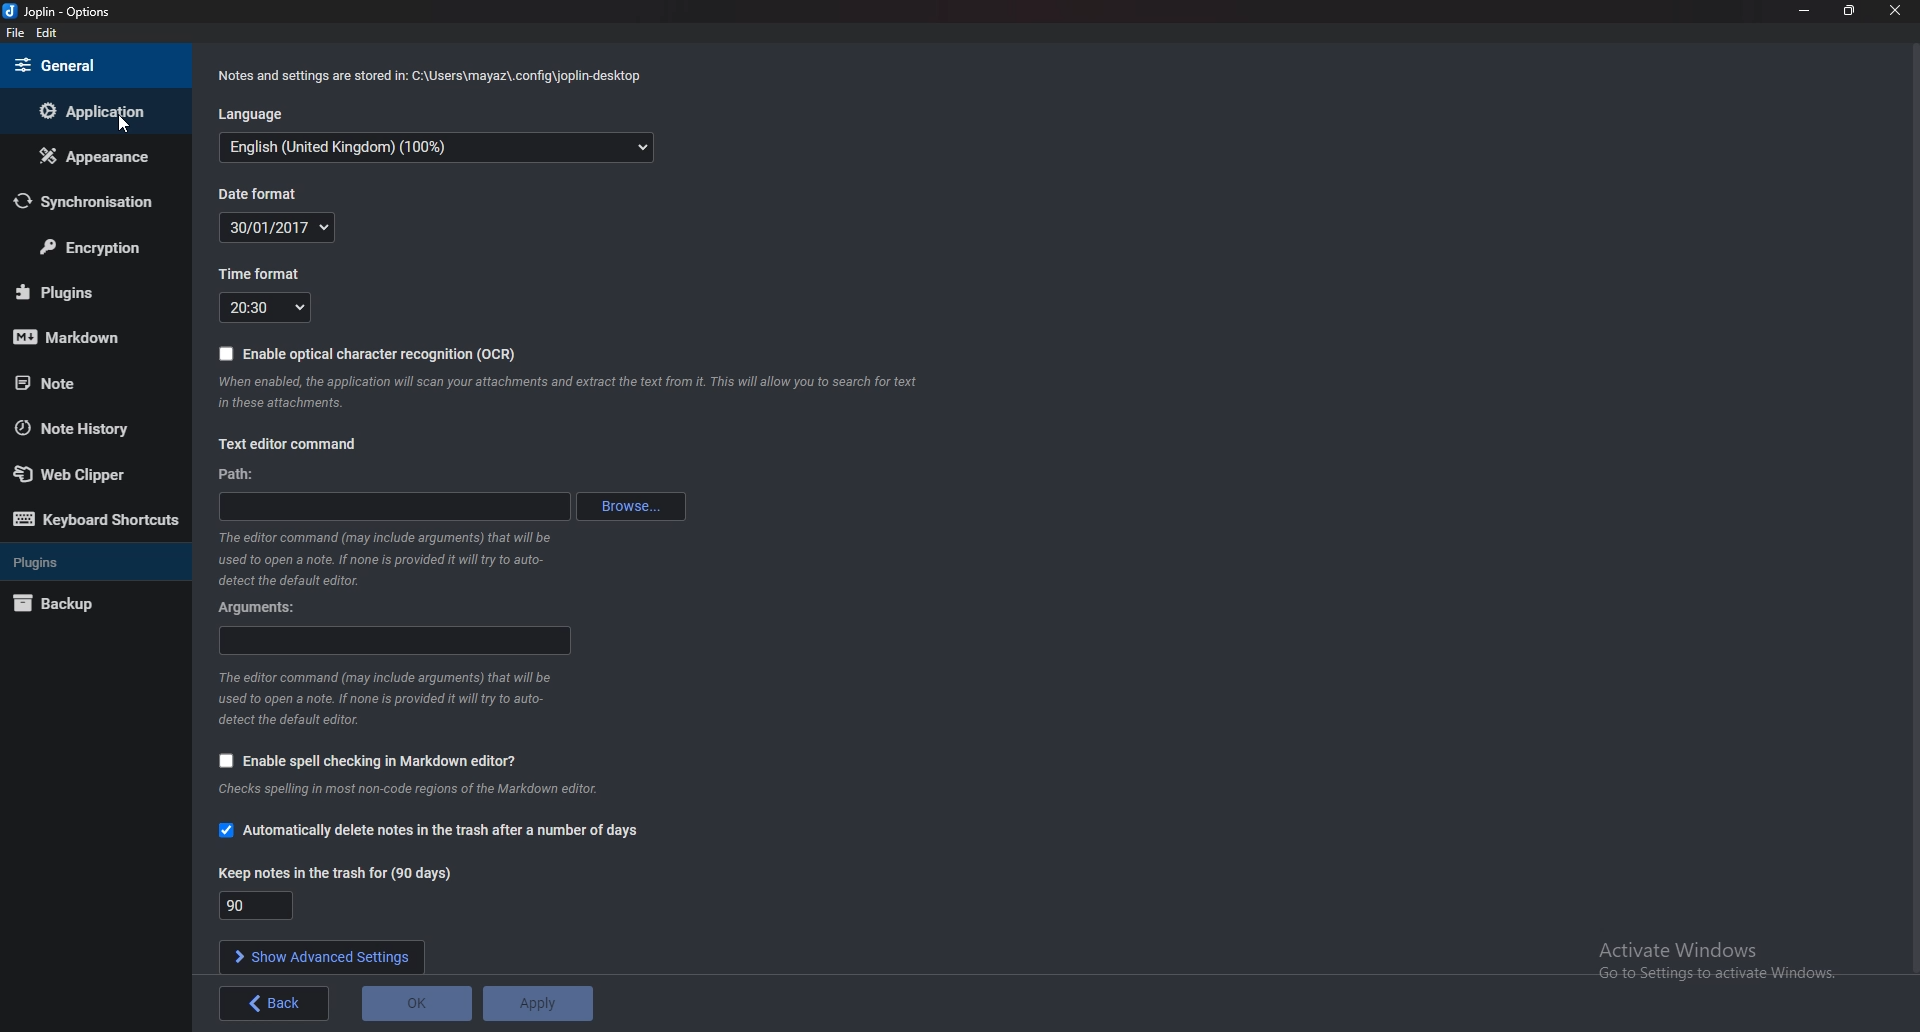 This screenshot has height=1032, width=1920. I want to click on Info, so click(565, 395).